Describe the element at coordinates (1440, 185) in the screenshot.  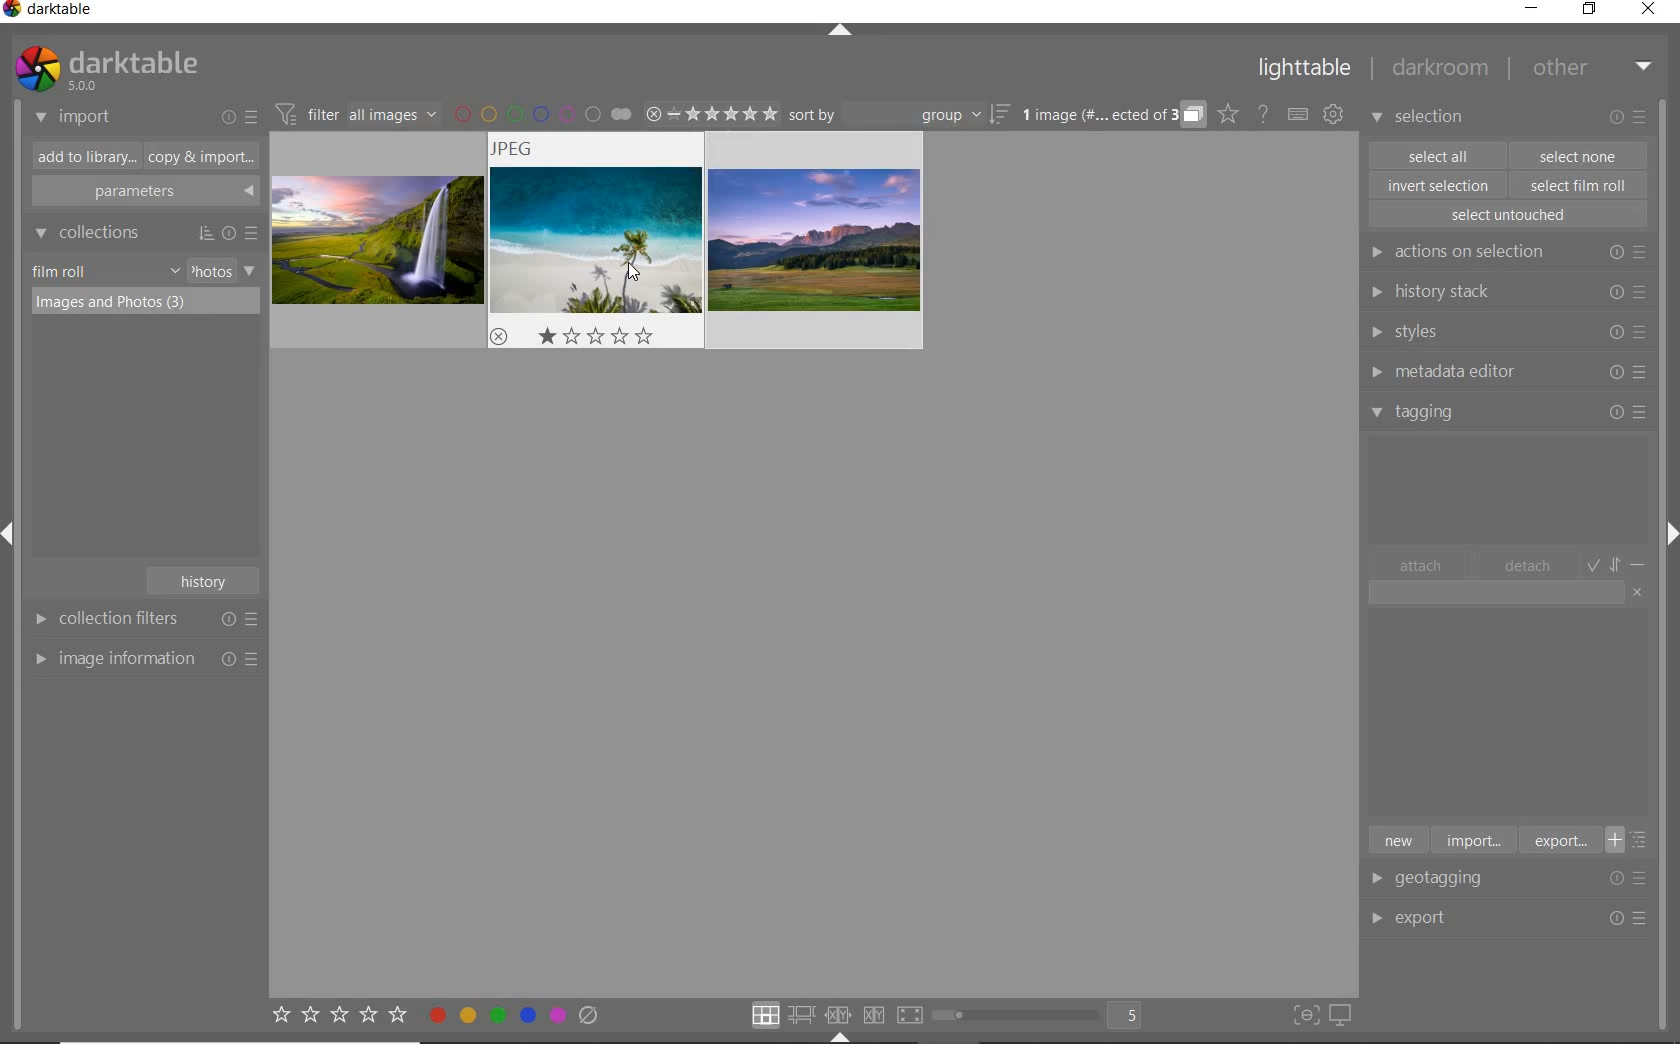
I see `invert selection` at that location.